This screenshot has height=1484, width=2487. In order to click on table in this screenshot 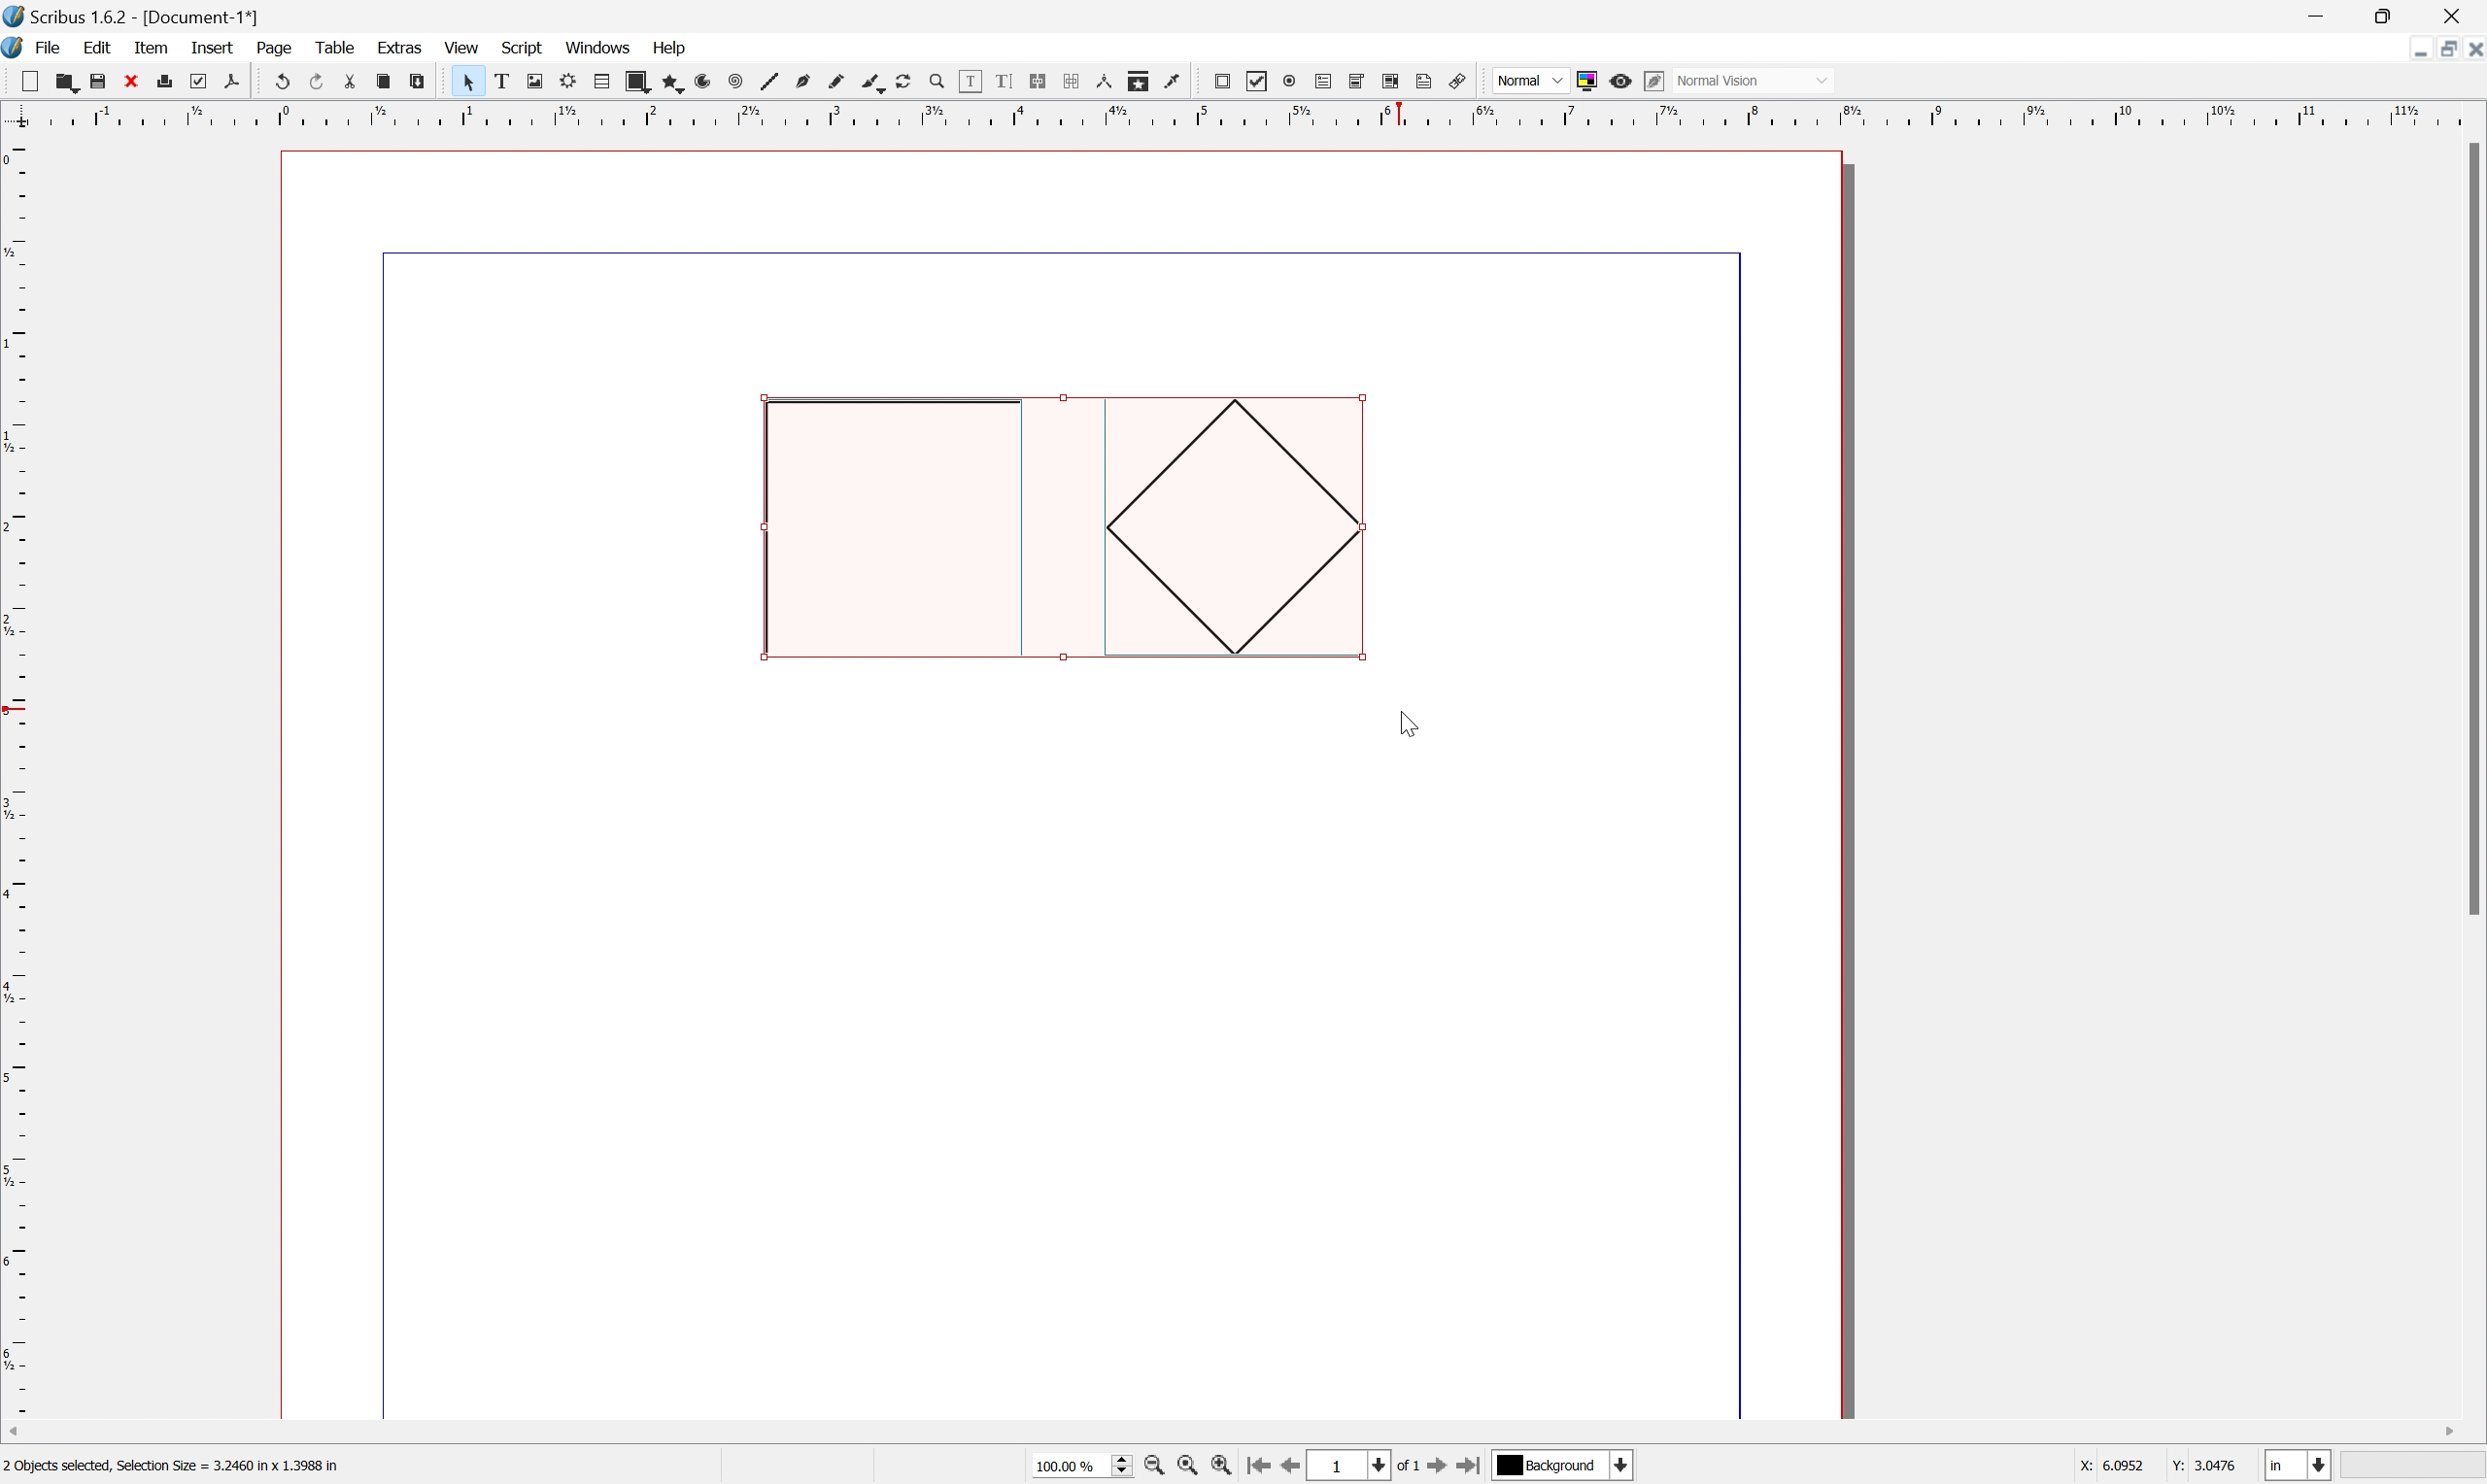, I will do `click(339, 49)`.